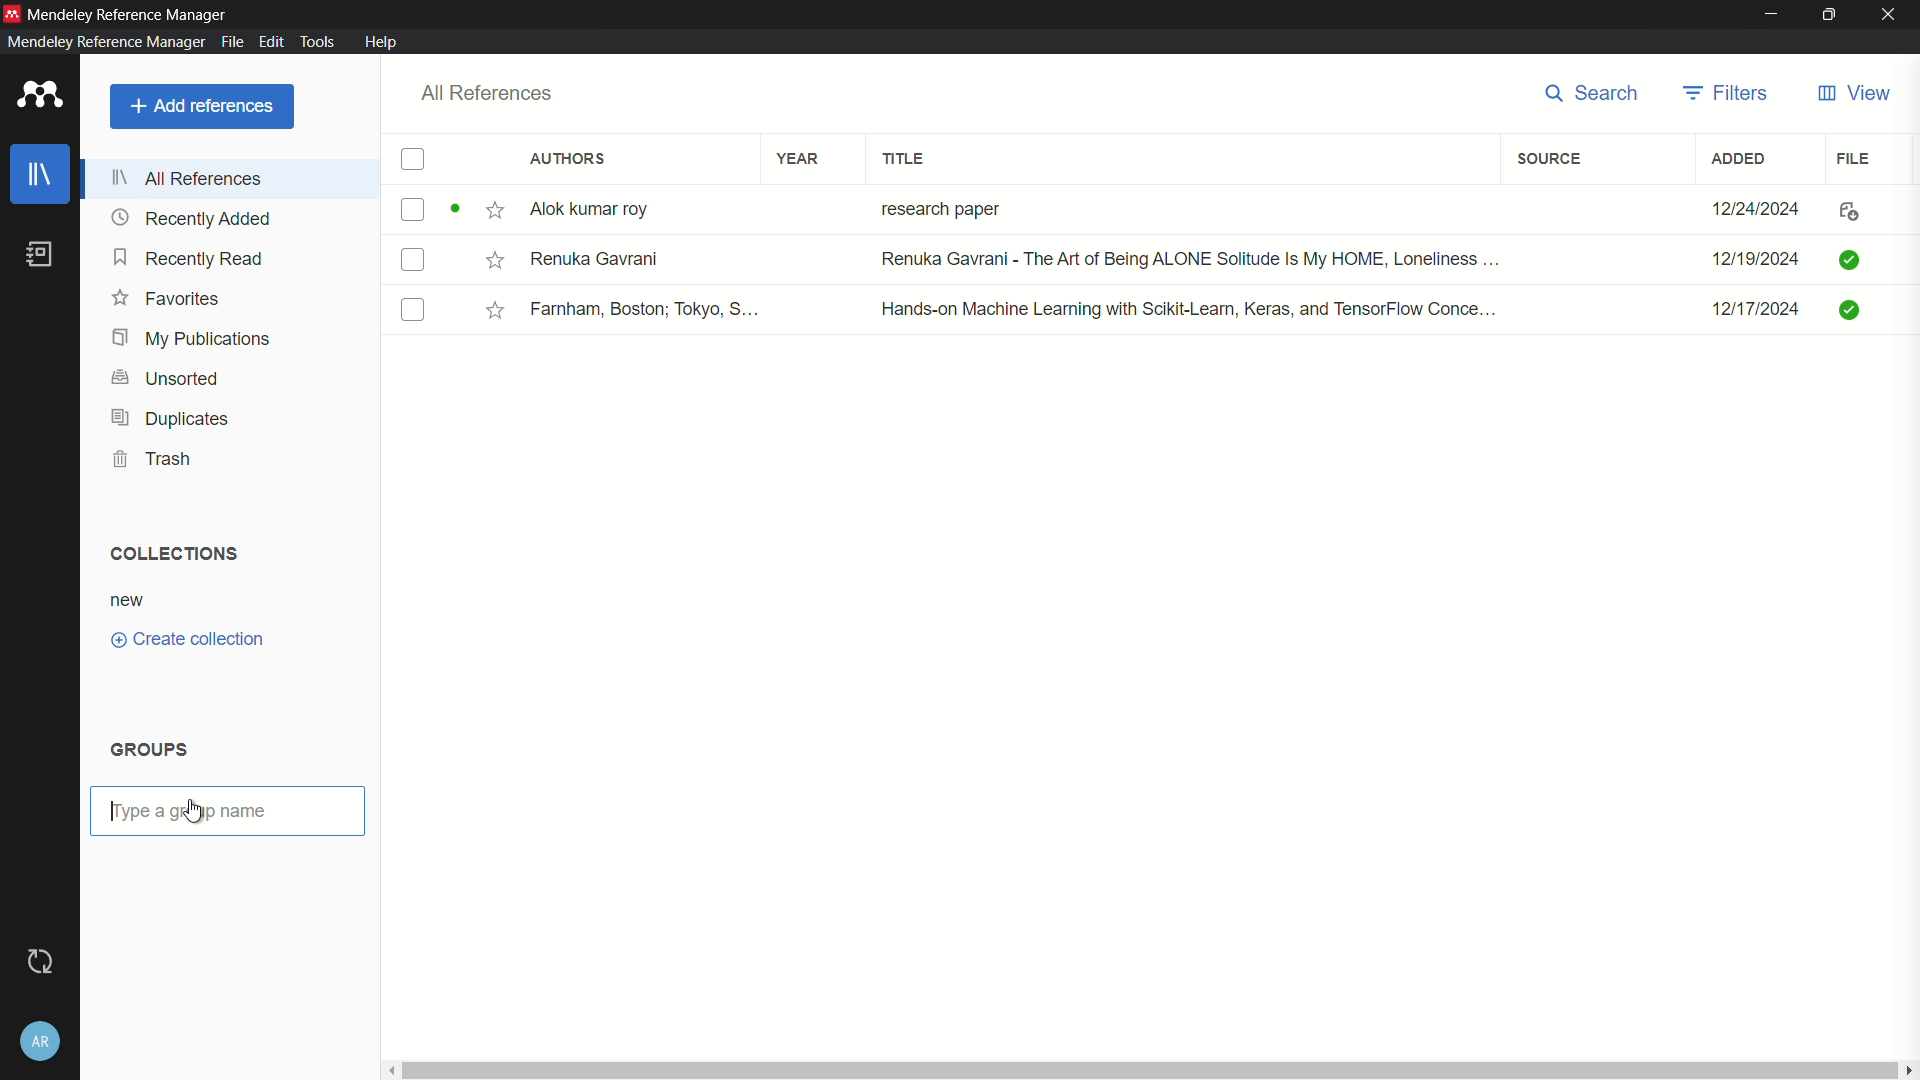  I want to click on download, so click(1844, 213).